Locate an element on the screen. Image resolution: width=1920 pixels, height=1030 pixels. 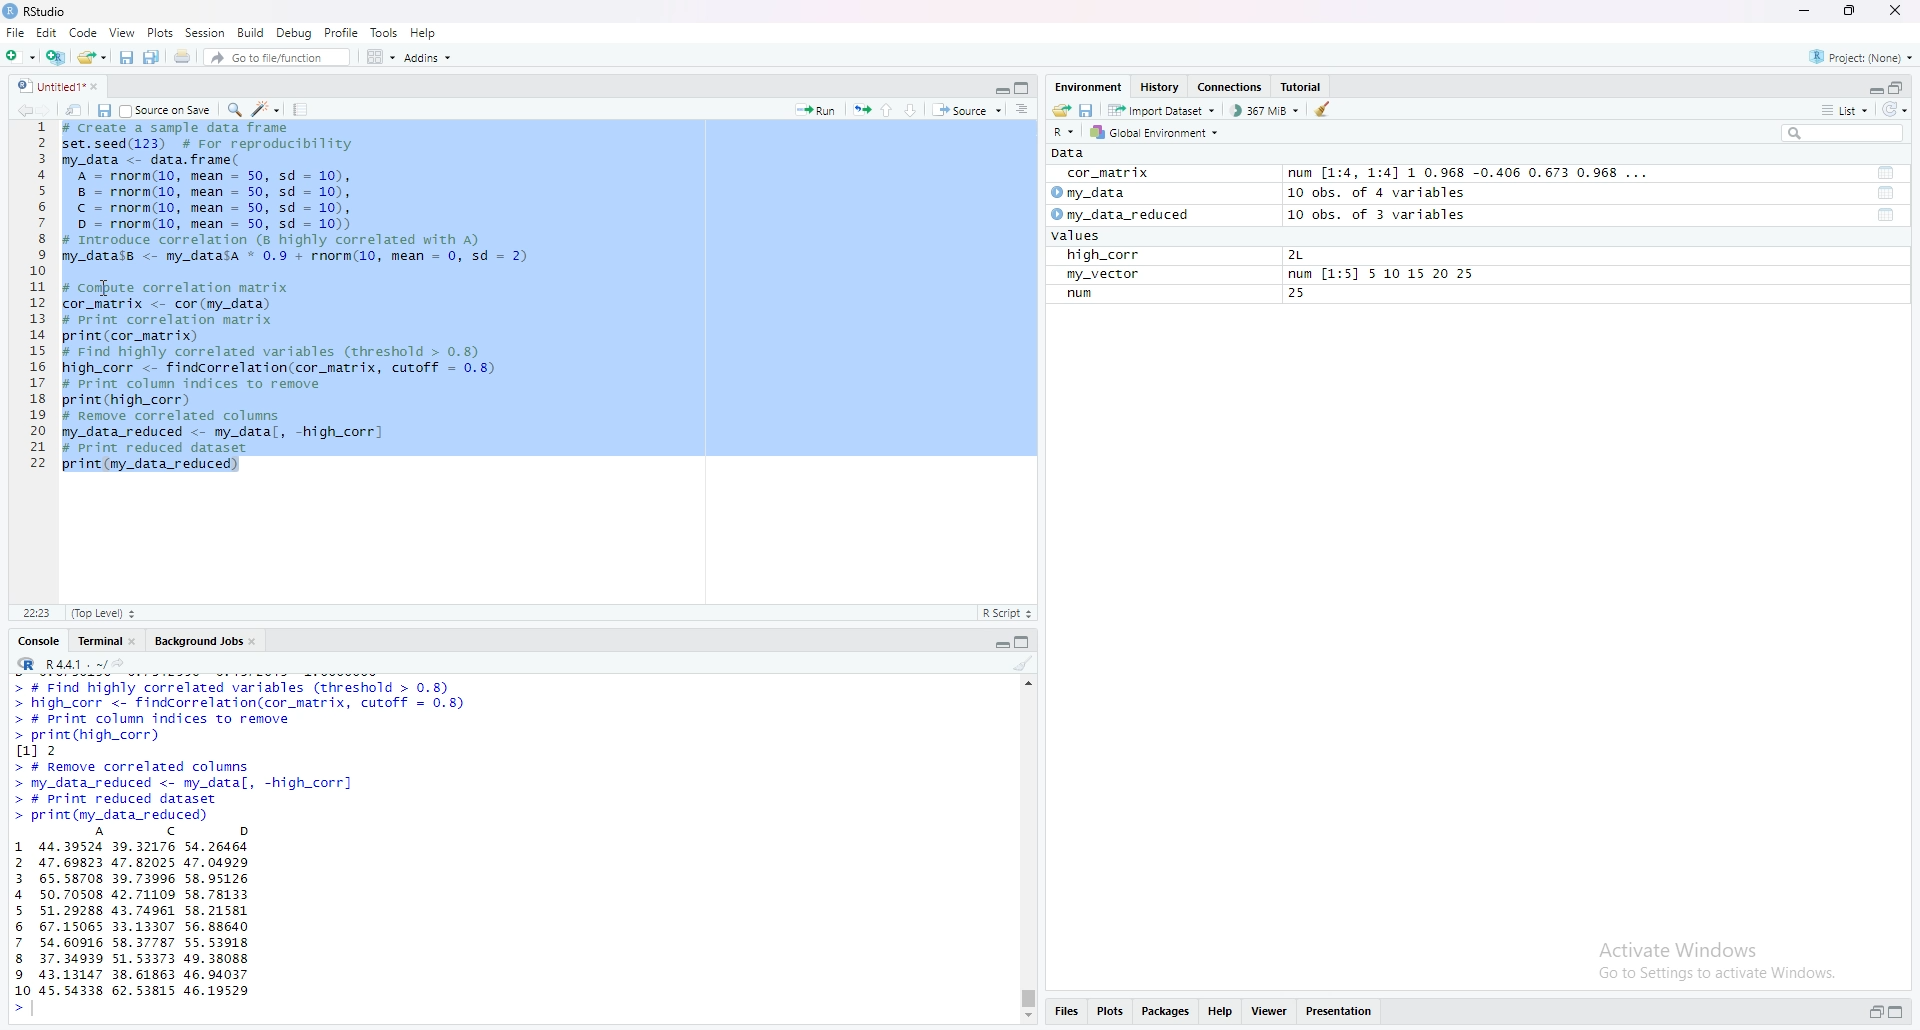
Down  is located at coordinates (911, 110).